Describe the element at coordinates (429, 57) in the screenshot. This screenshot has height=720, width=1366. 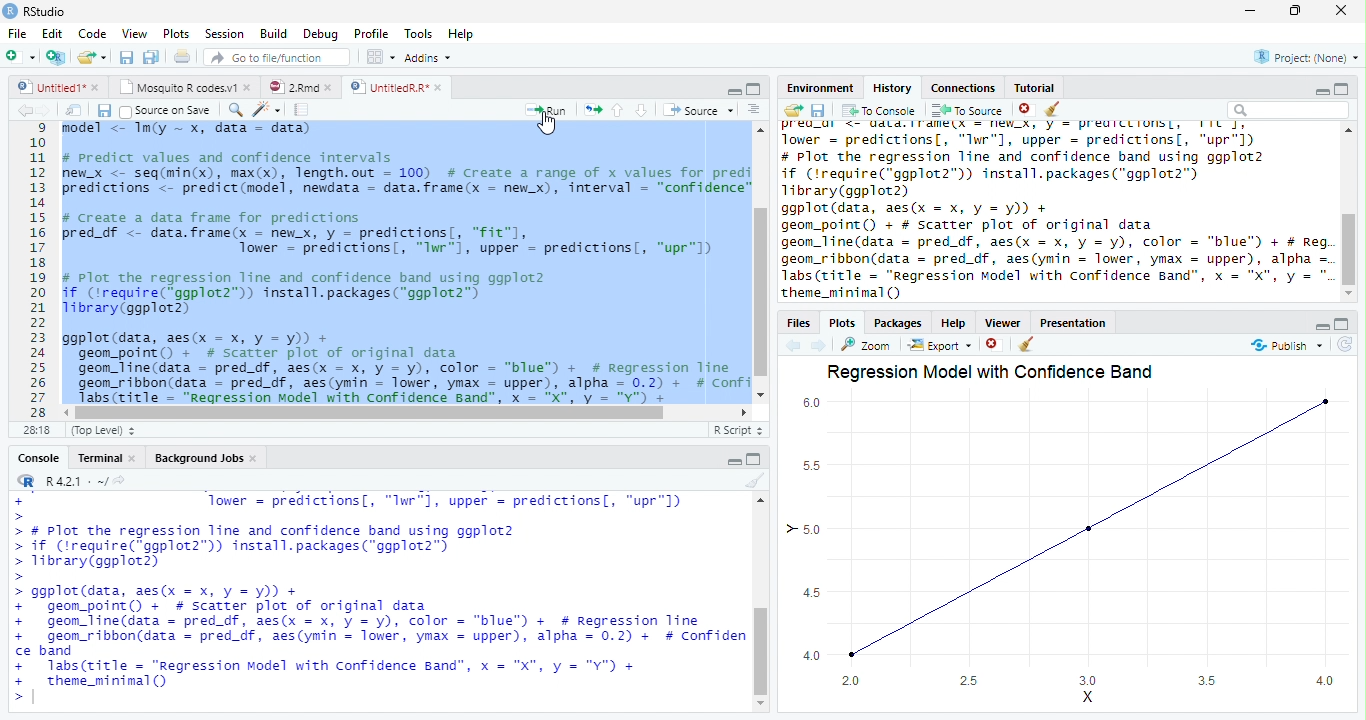
I see `Addins` at that location.